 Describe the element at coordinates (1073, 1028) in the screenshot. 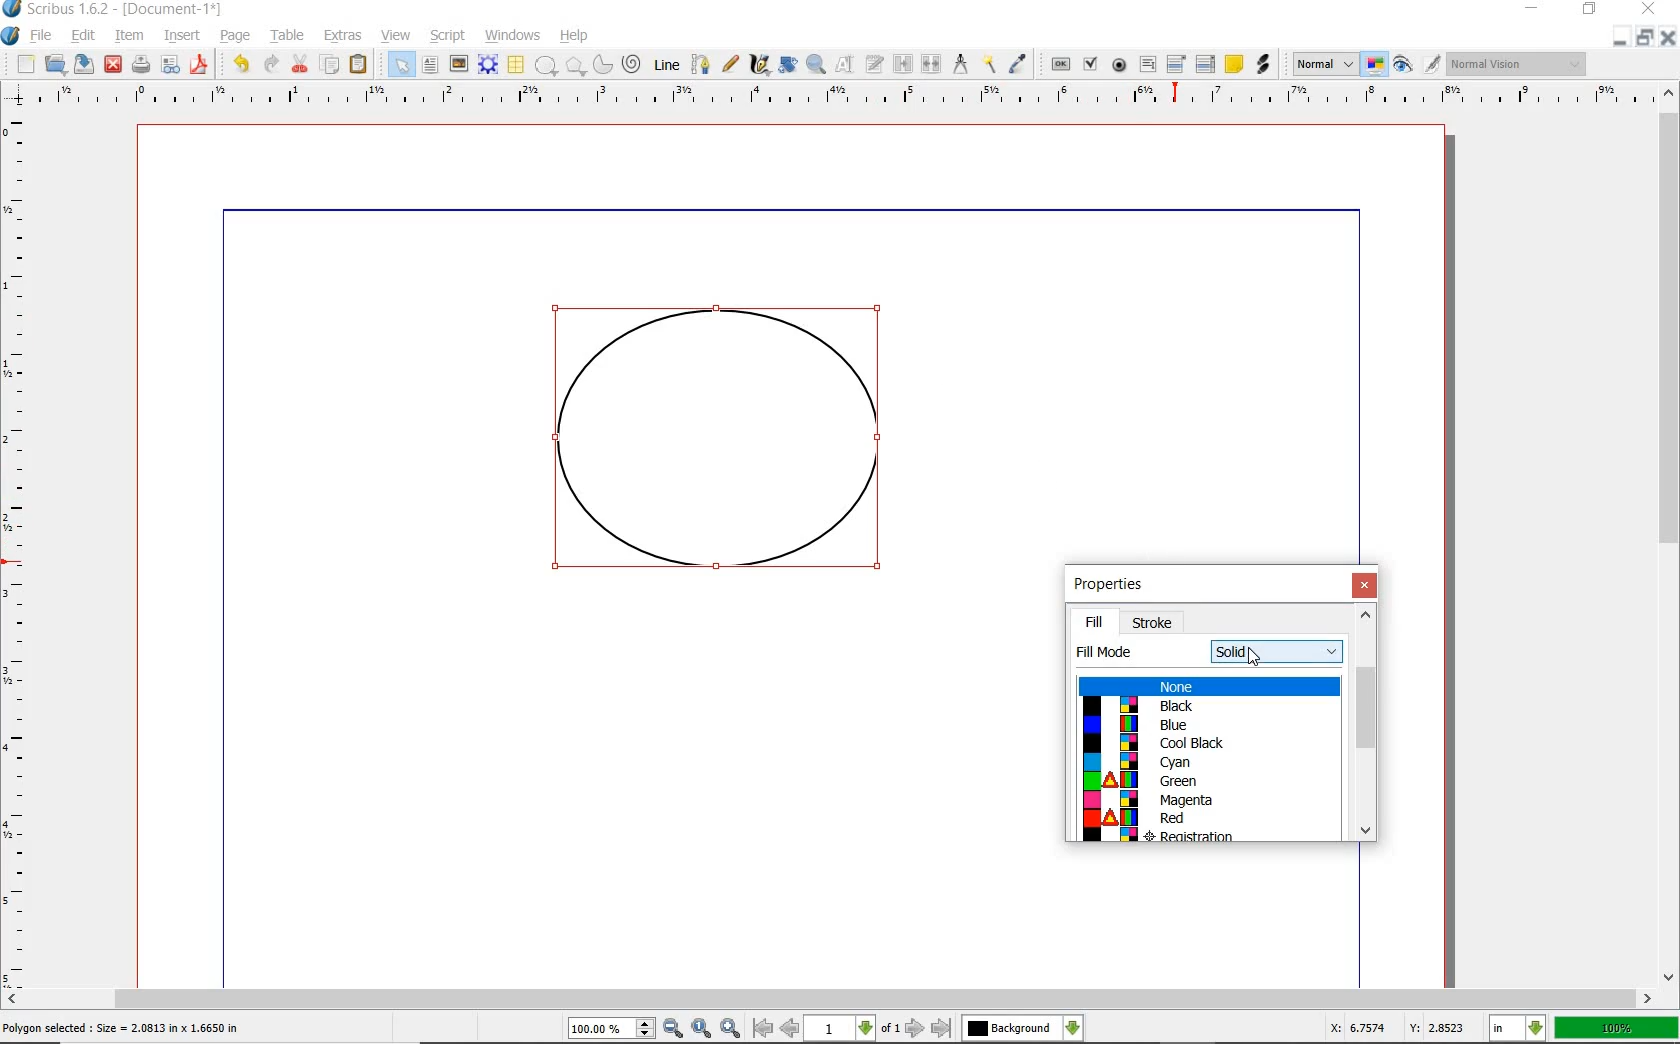

I see `select the current layer` at that location.